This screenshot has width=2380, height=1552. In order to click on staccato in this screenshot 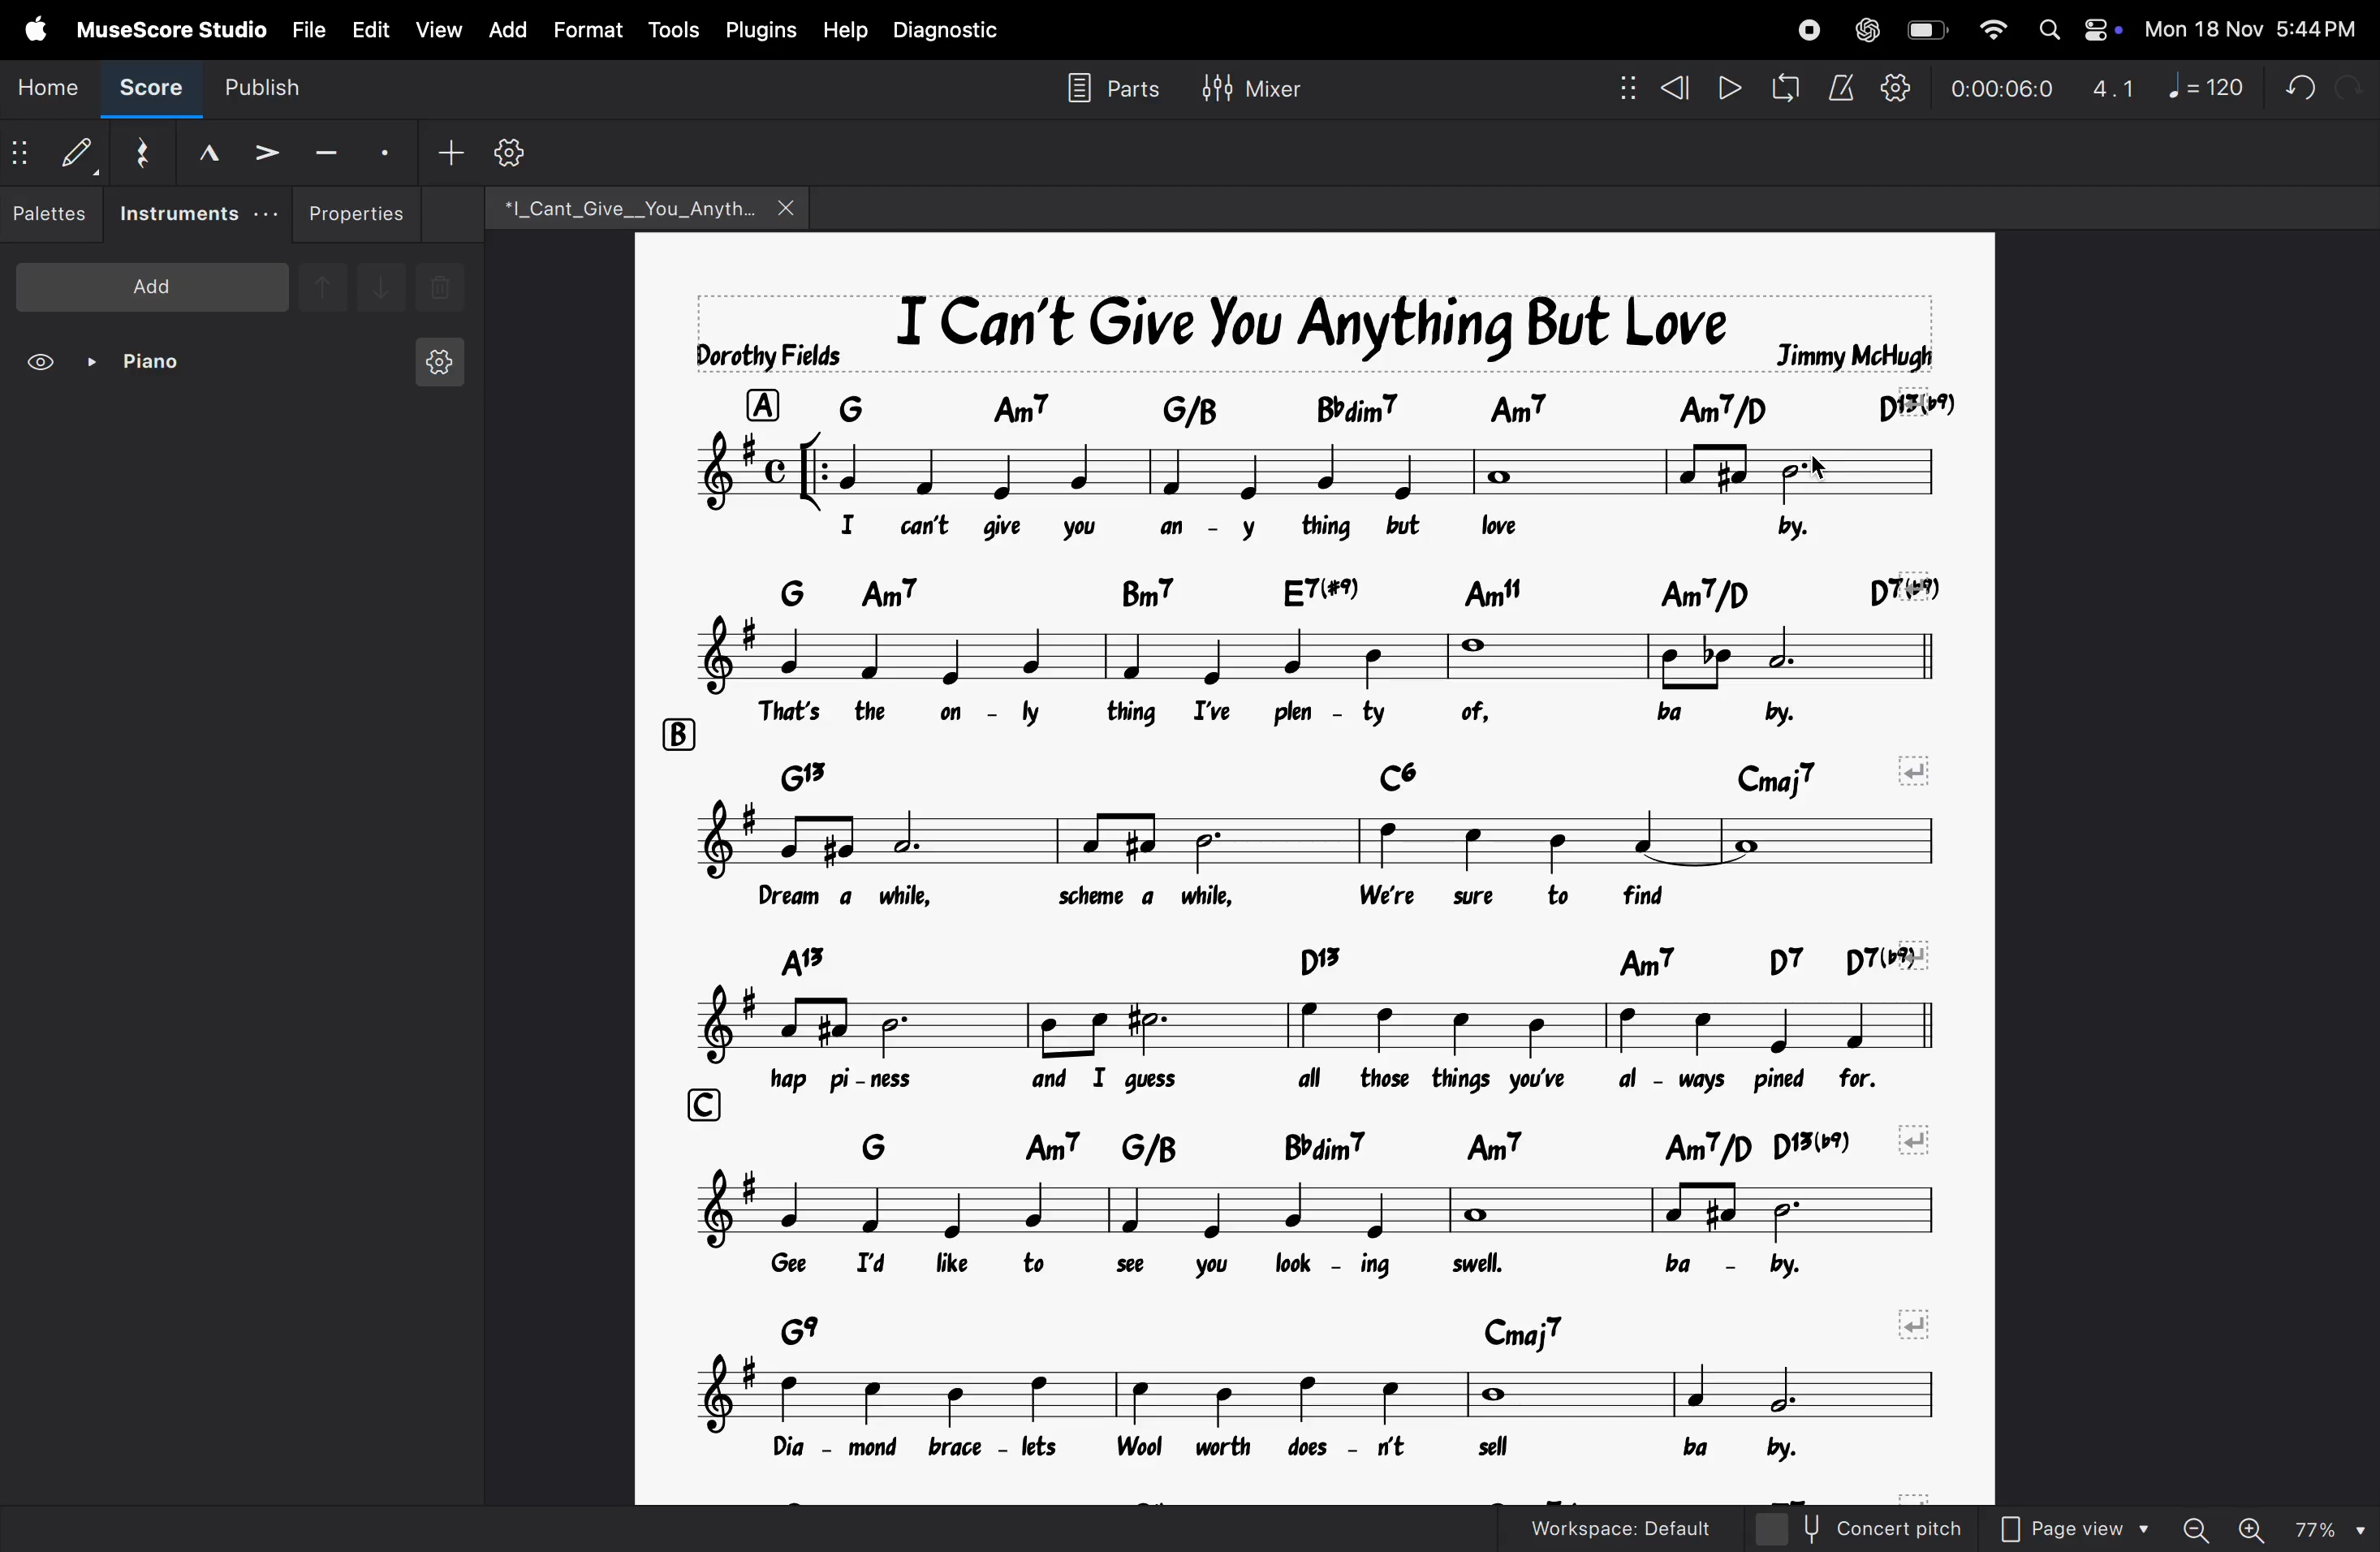, I will do `click(386, 150)`.